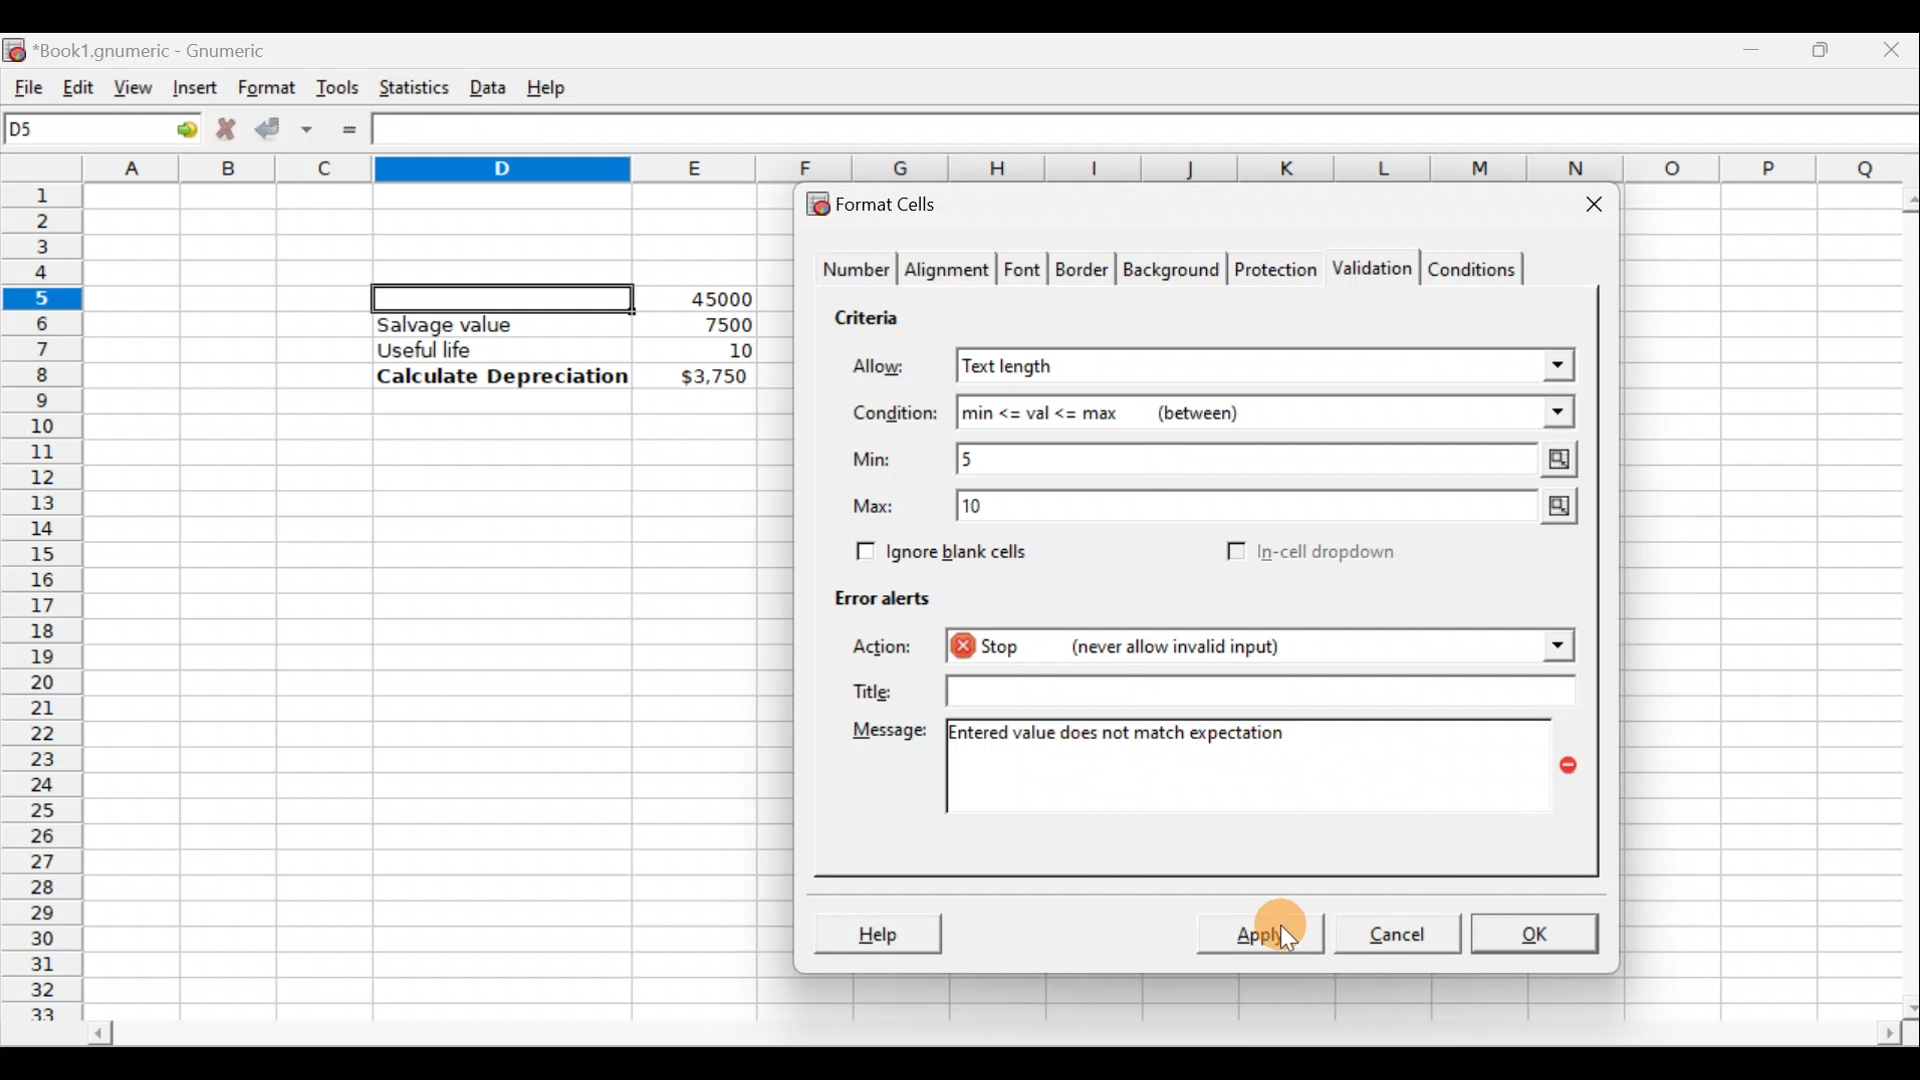 The height and width of the screenshot is (1080, 1920). I want to click on Close, so click(1895, 48).